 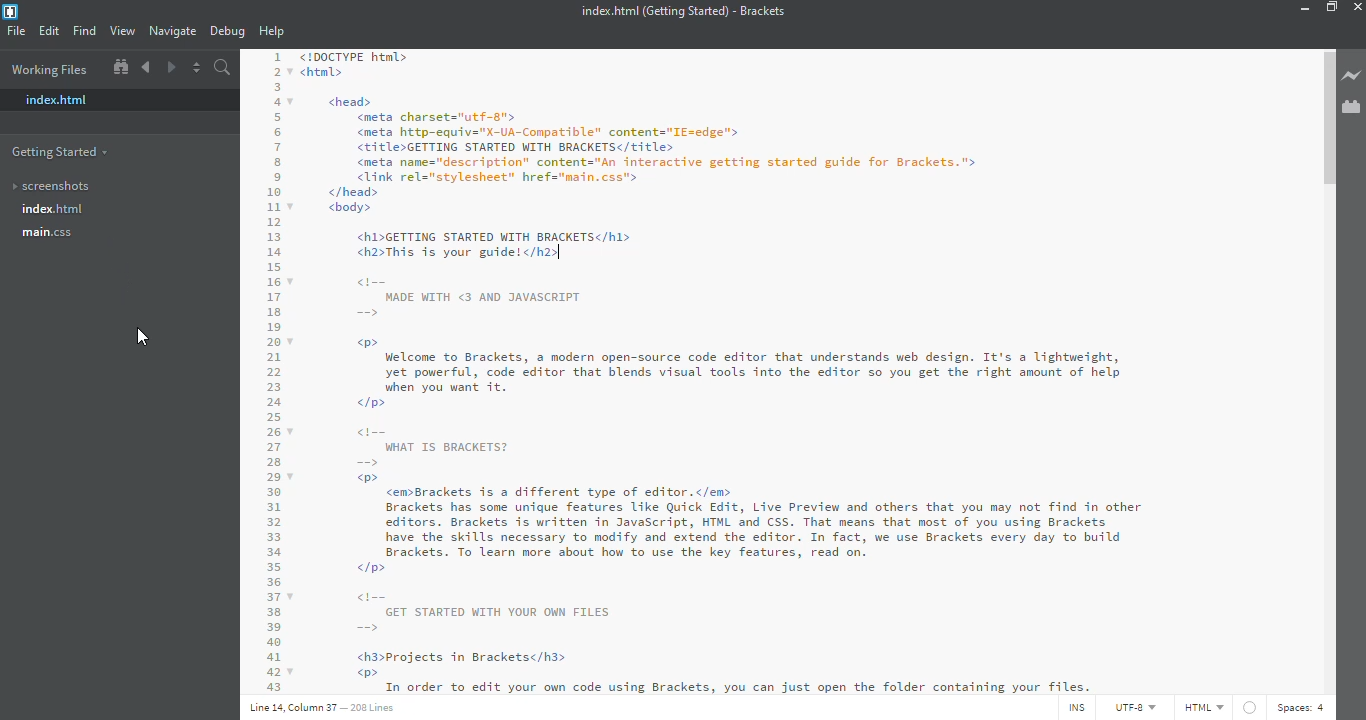 What do you see at coordinates (58, 99) in the screenshot?
I see `index.html` at bounding box center [58, 99].